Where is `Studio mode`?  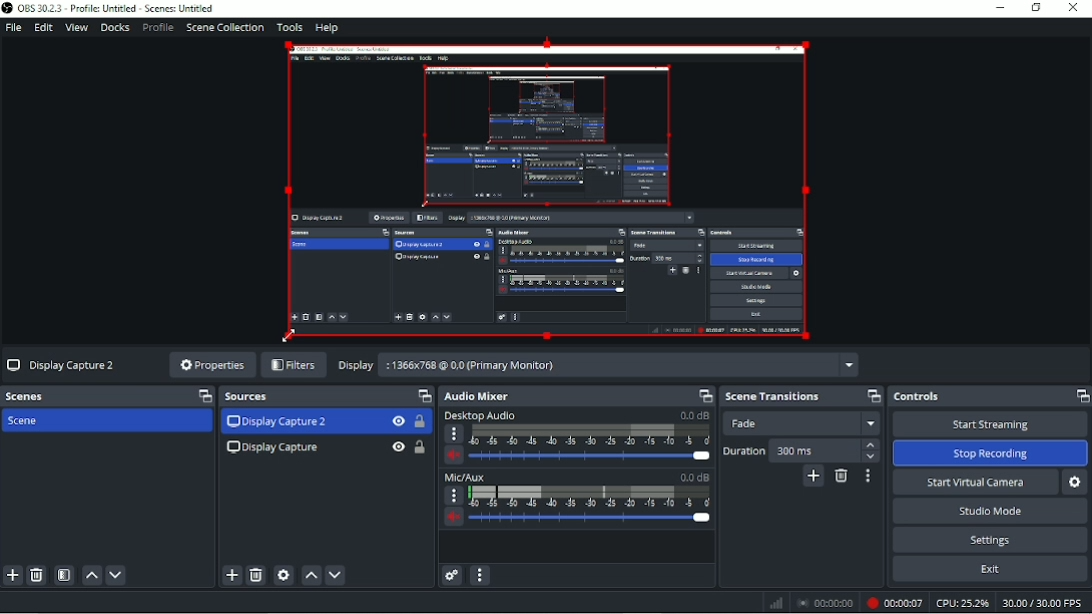 Studio mode is located at coordinates (988, 511).